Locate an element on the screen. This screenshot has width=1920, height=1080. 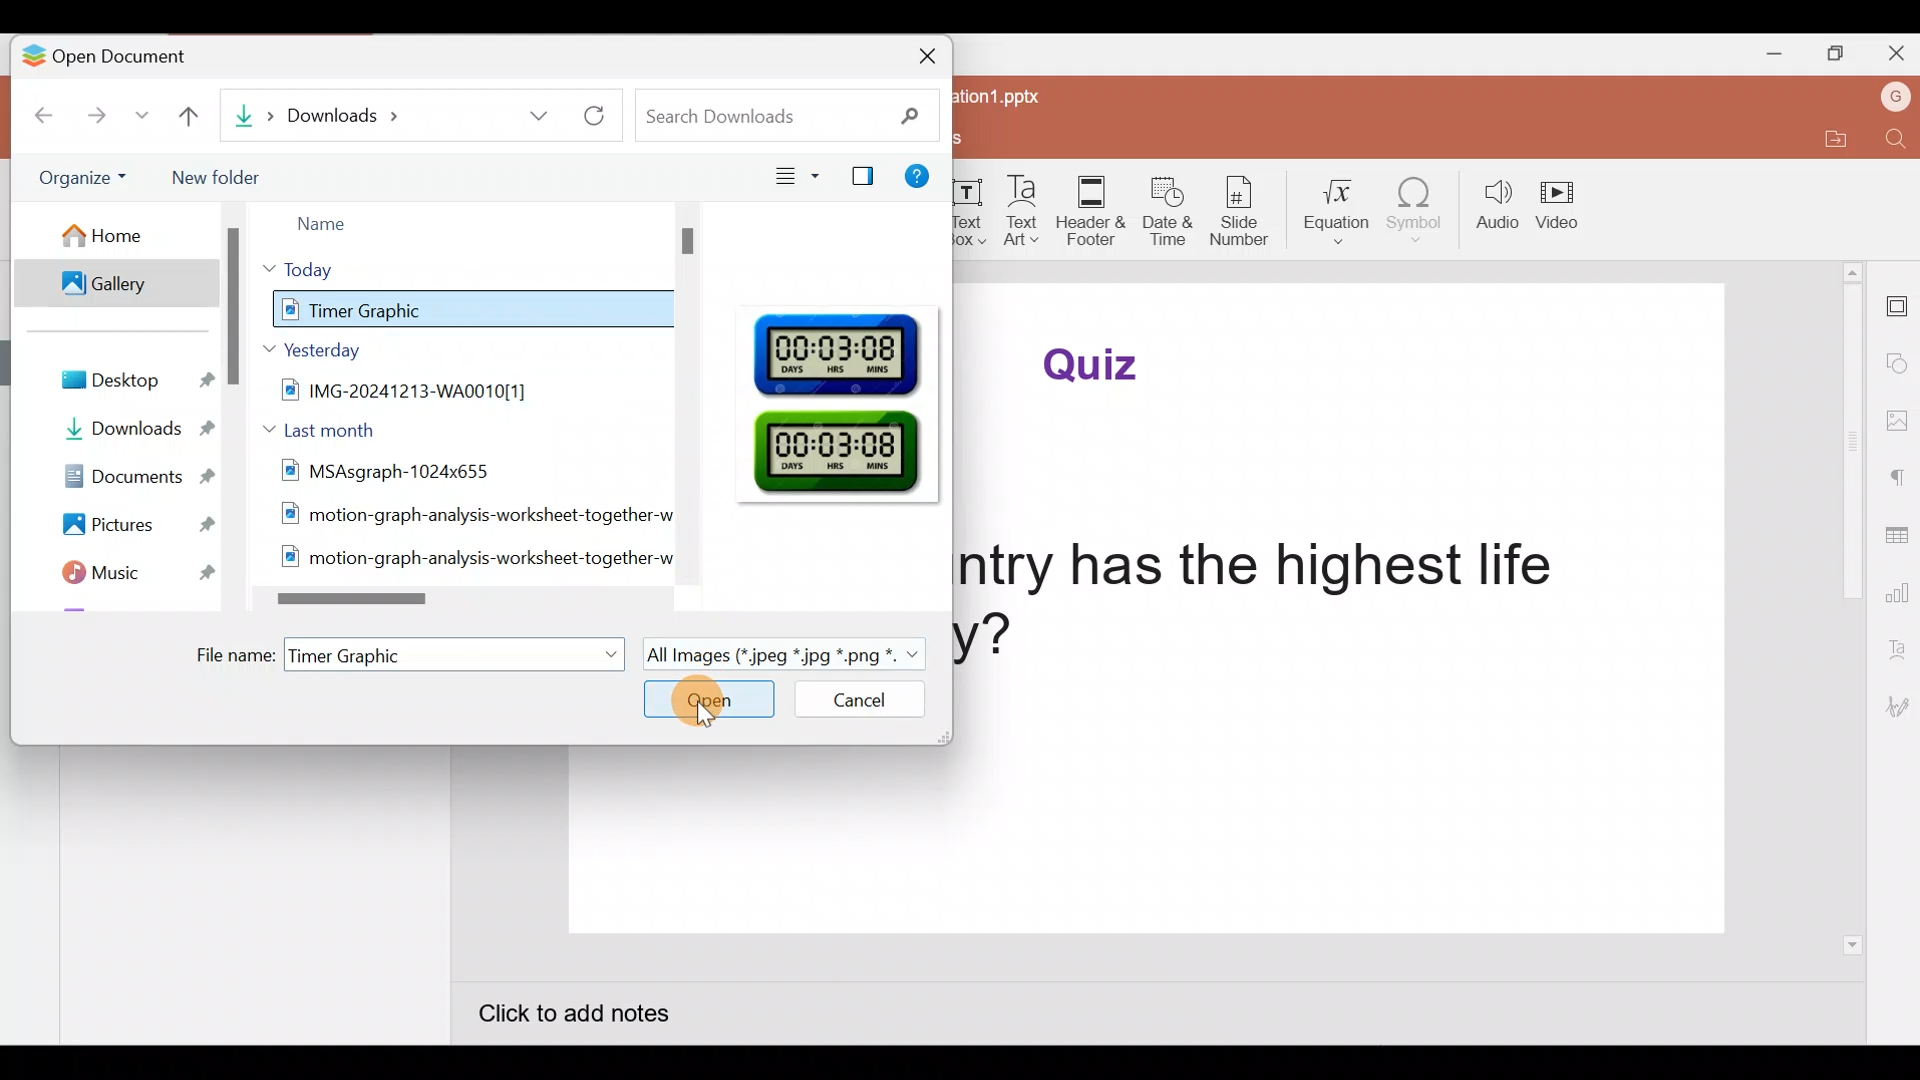
Shape settings is located at coordinates (1898, 363).